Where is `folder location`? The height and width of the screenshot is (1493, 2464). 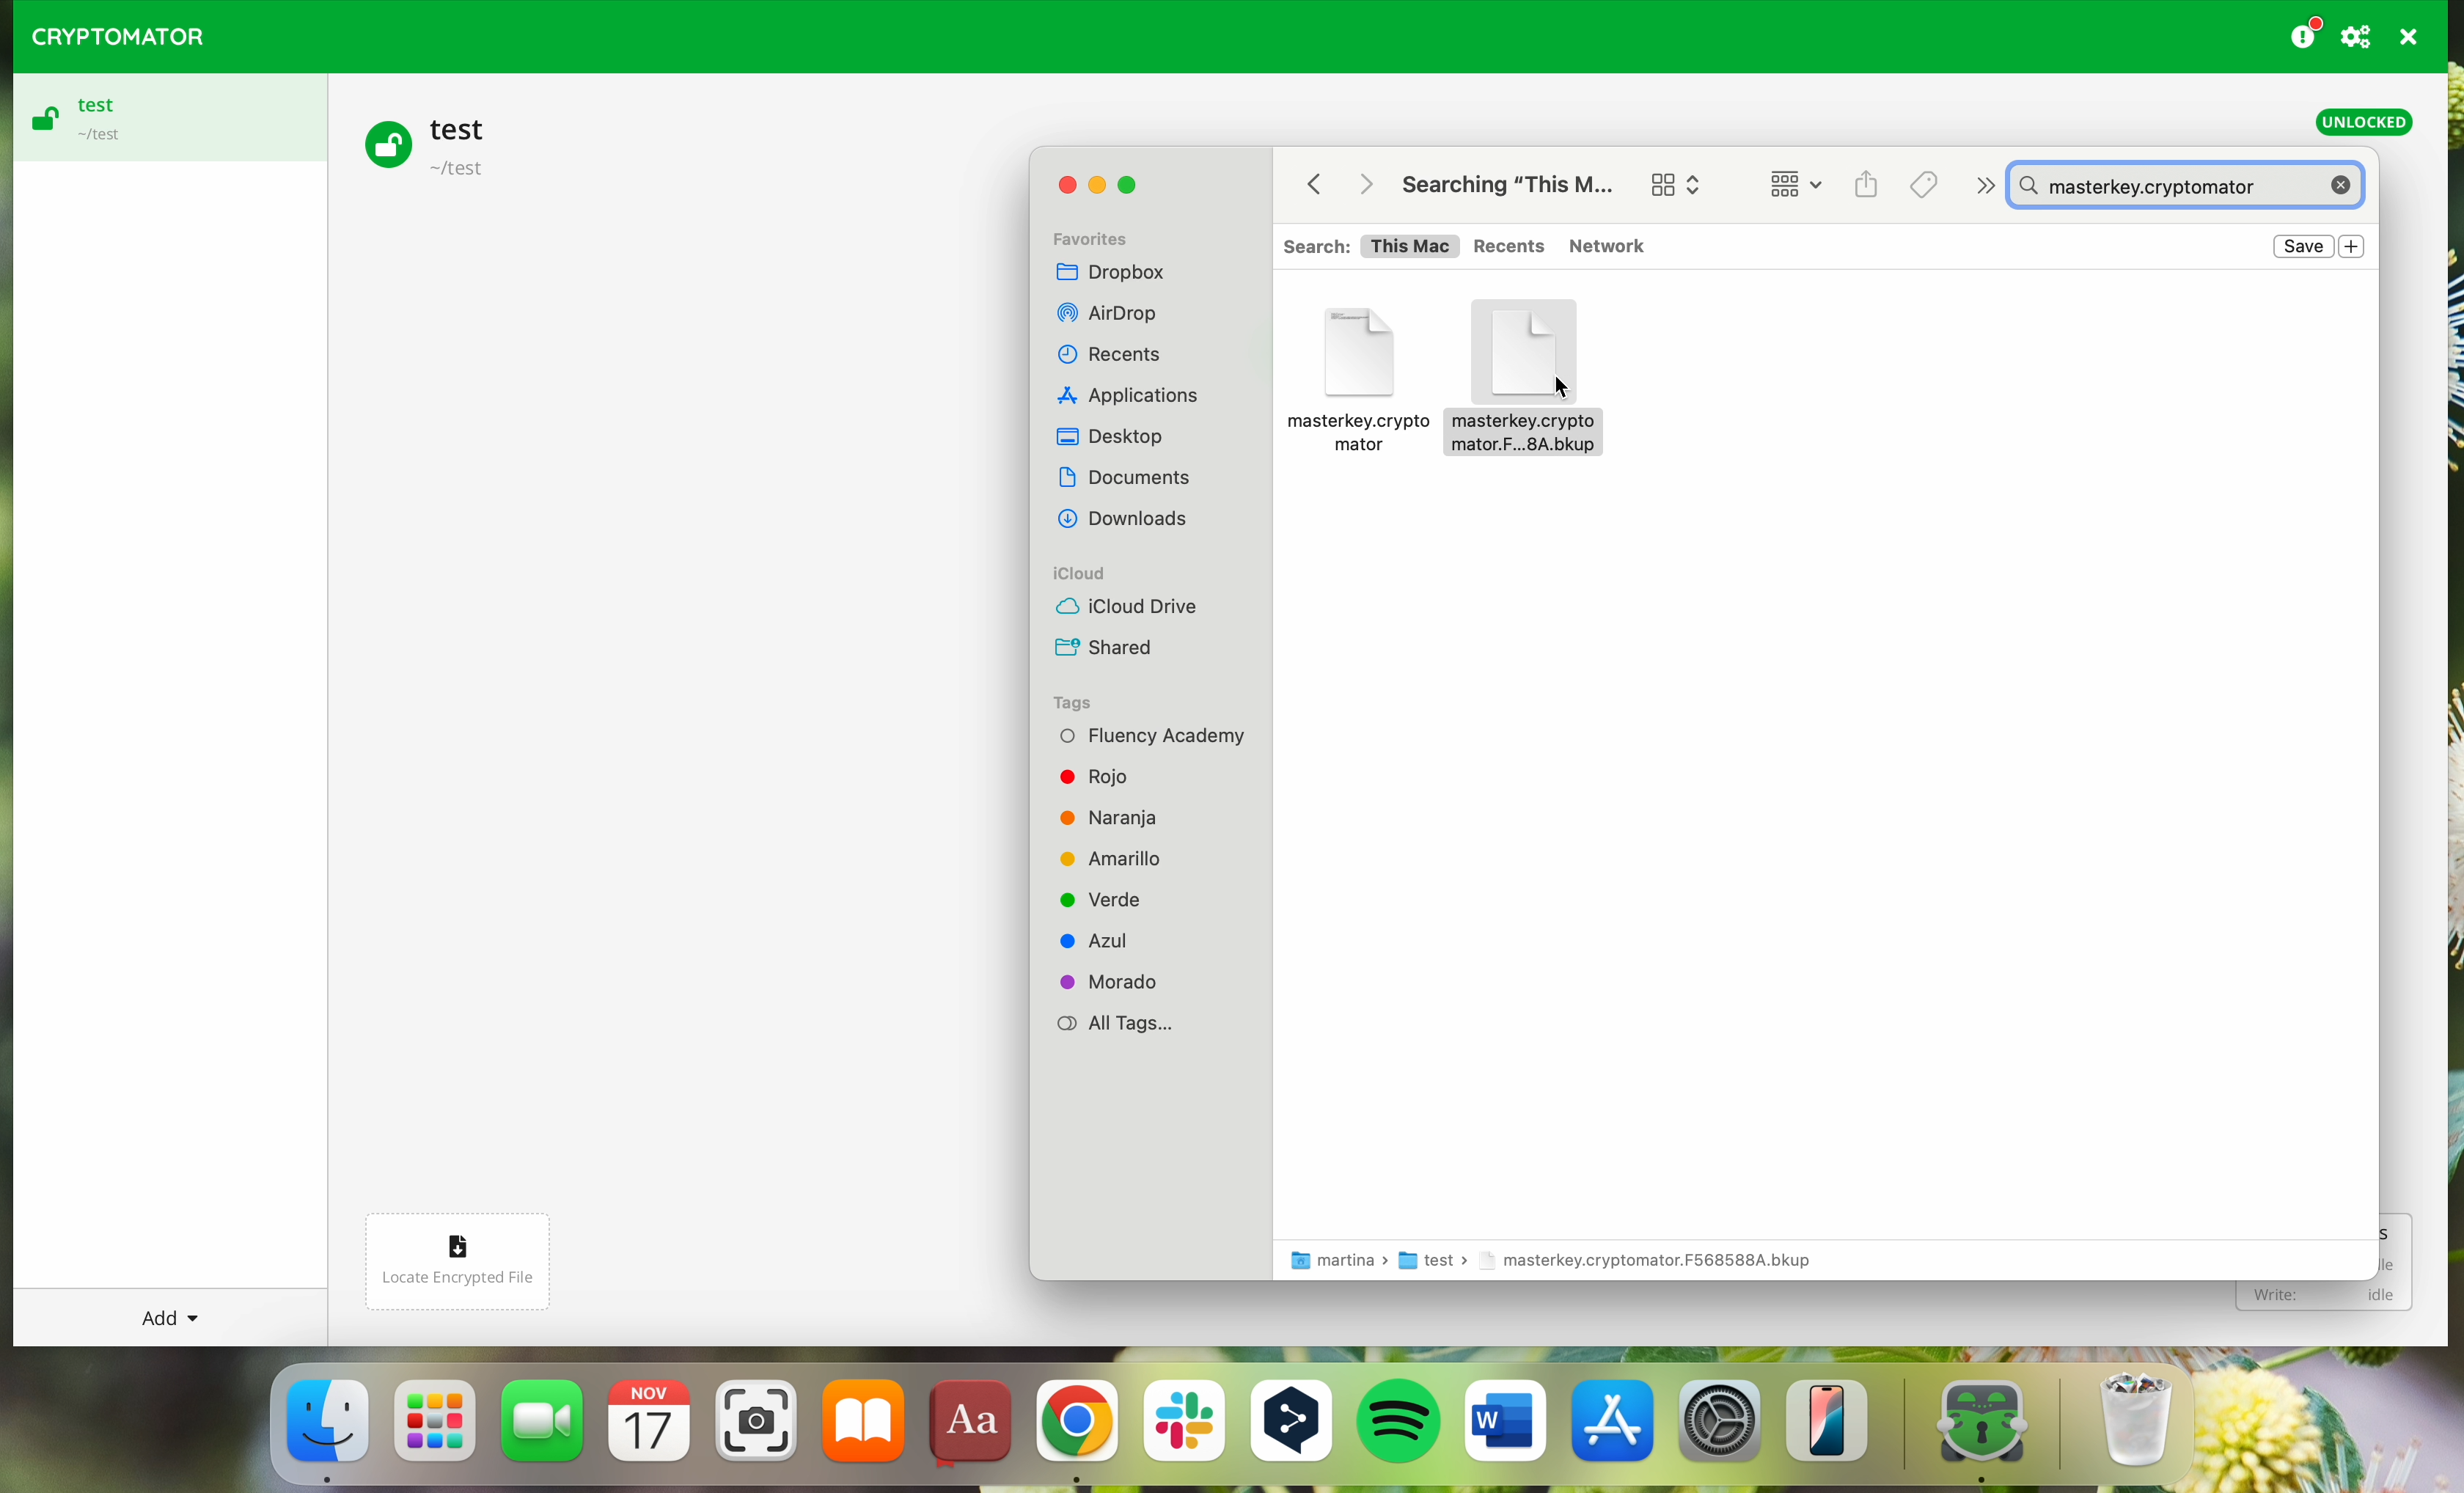
folder location is located at coordinates (1563, 1262).